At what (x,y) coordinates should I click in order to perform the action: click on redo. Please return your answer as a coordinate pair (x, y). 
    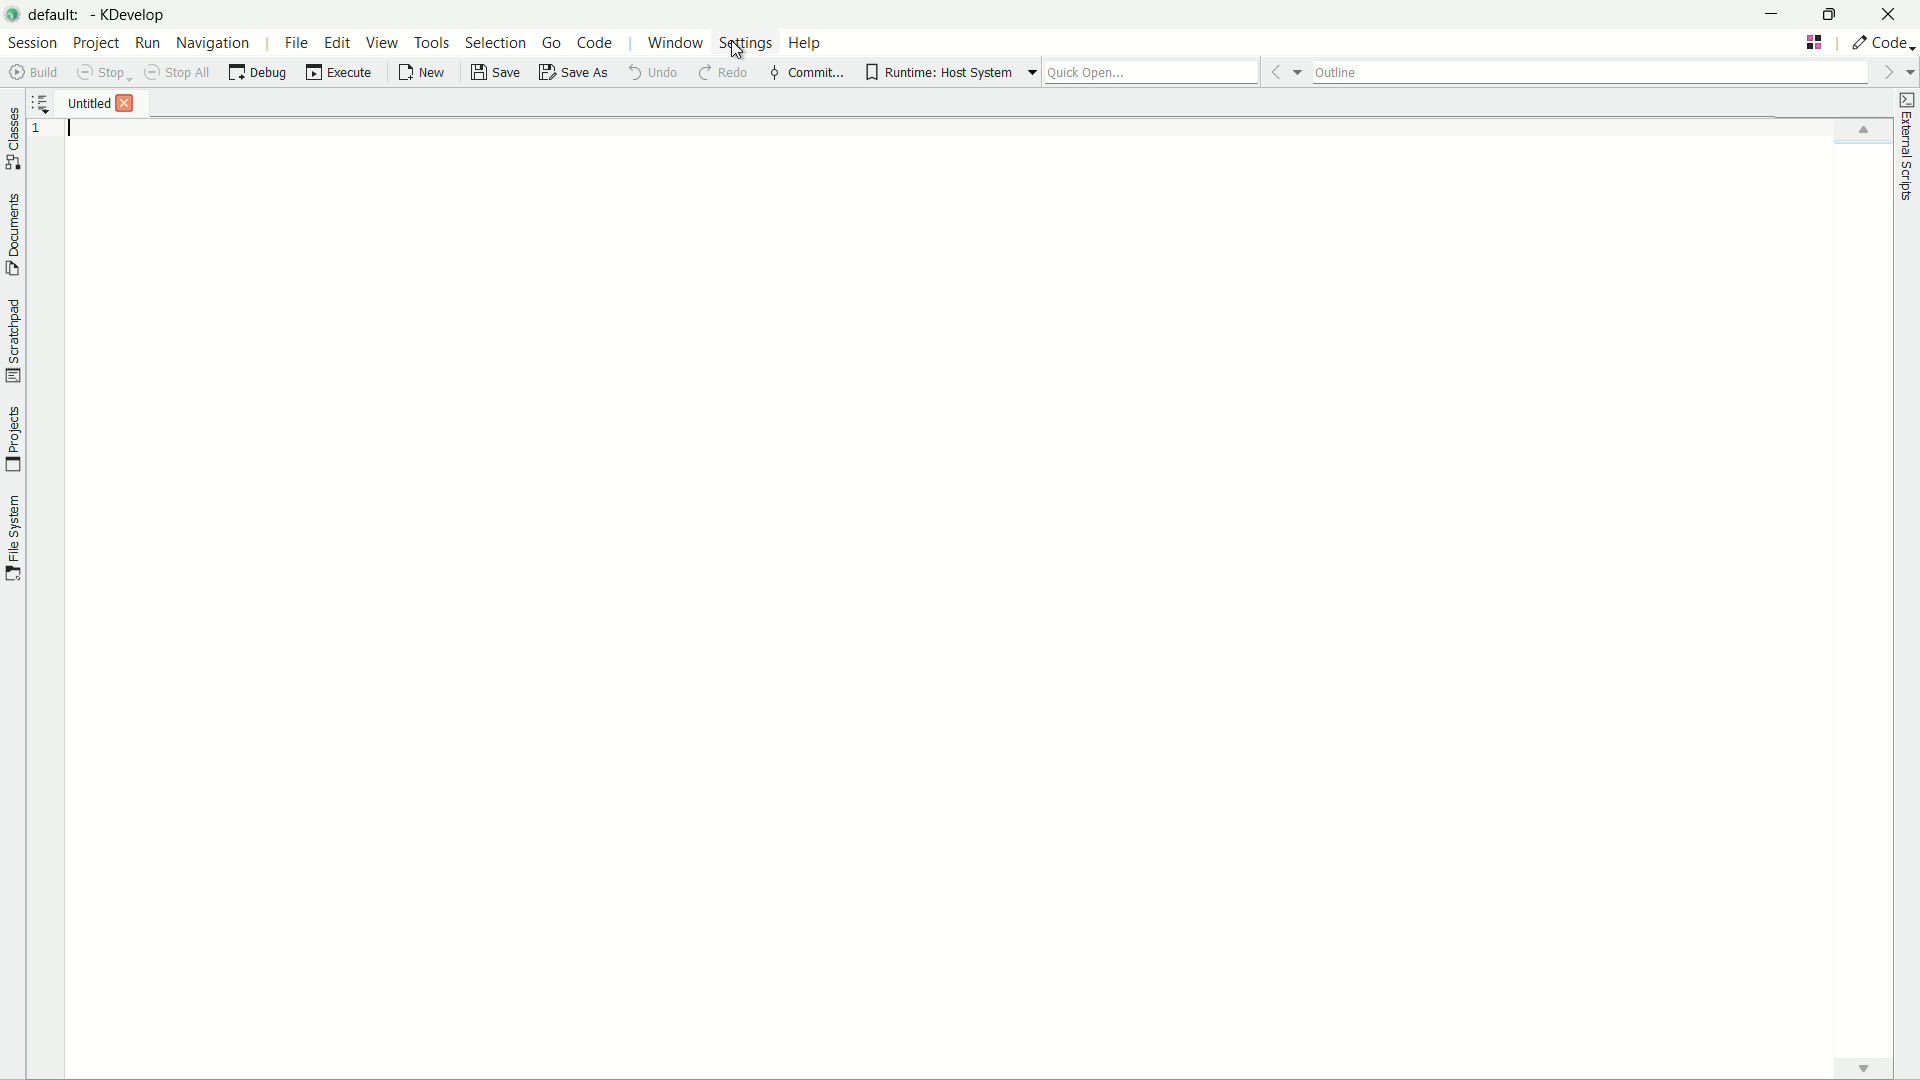
    Looking at the image, I should click on (723, 73).